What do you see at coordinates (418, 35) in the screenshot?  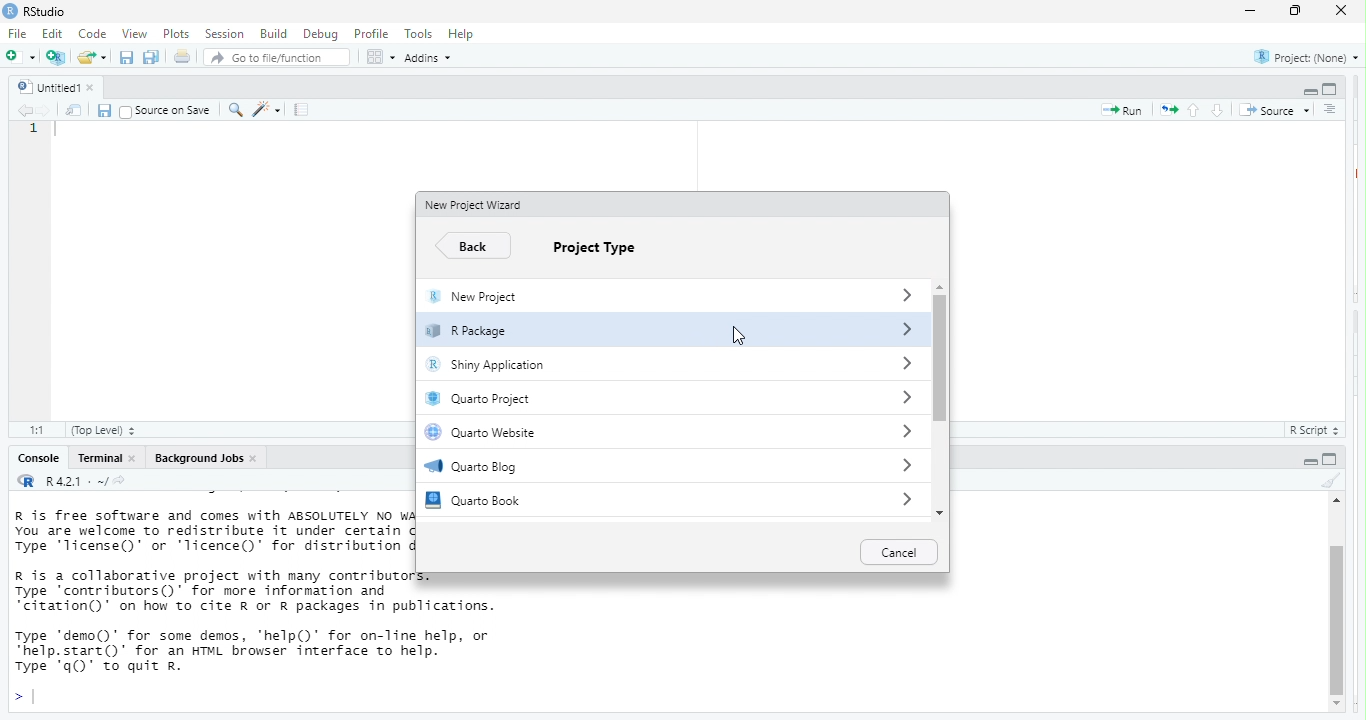 I see `Tools` at bounding box center [418, 35].